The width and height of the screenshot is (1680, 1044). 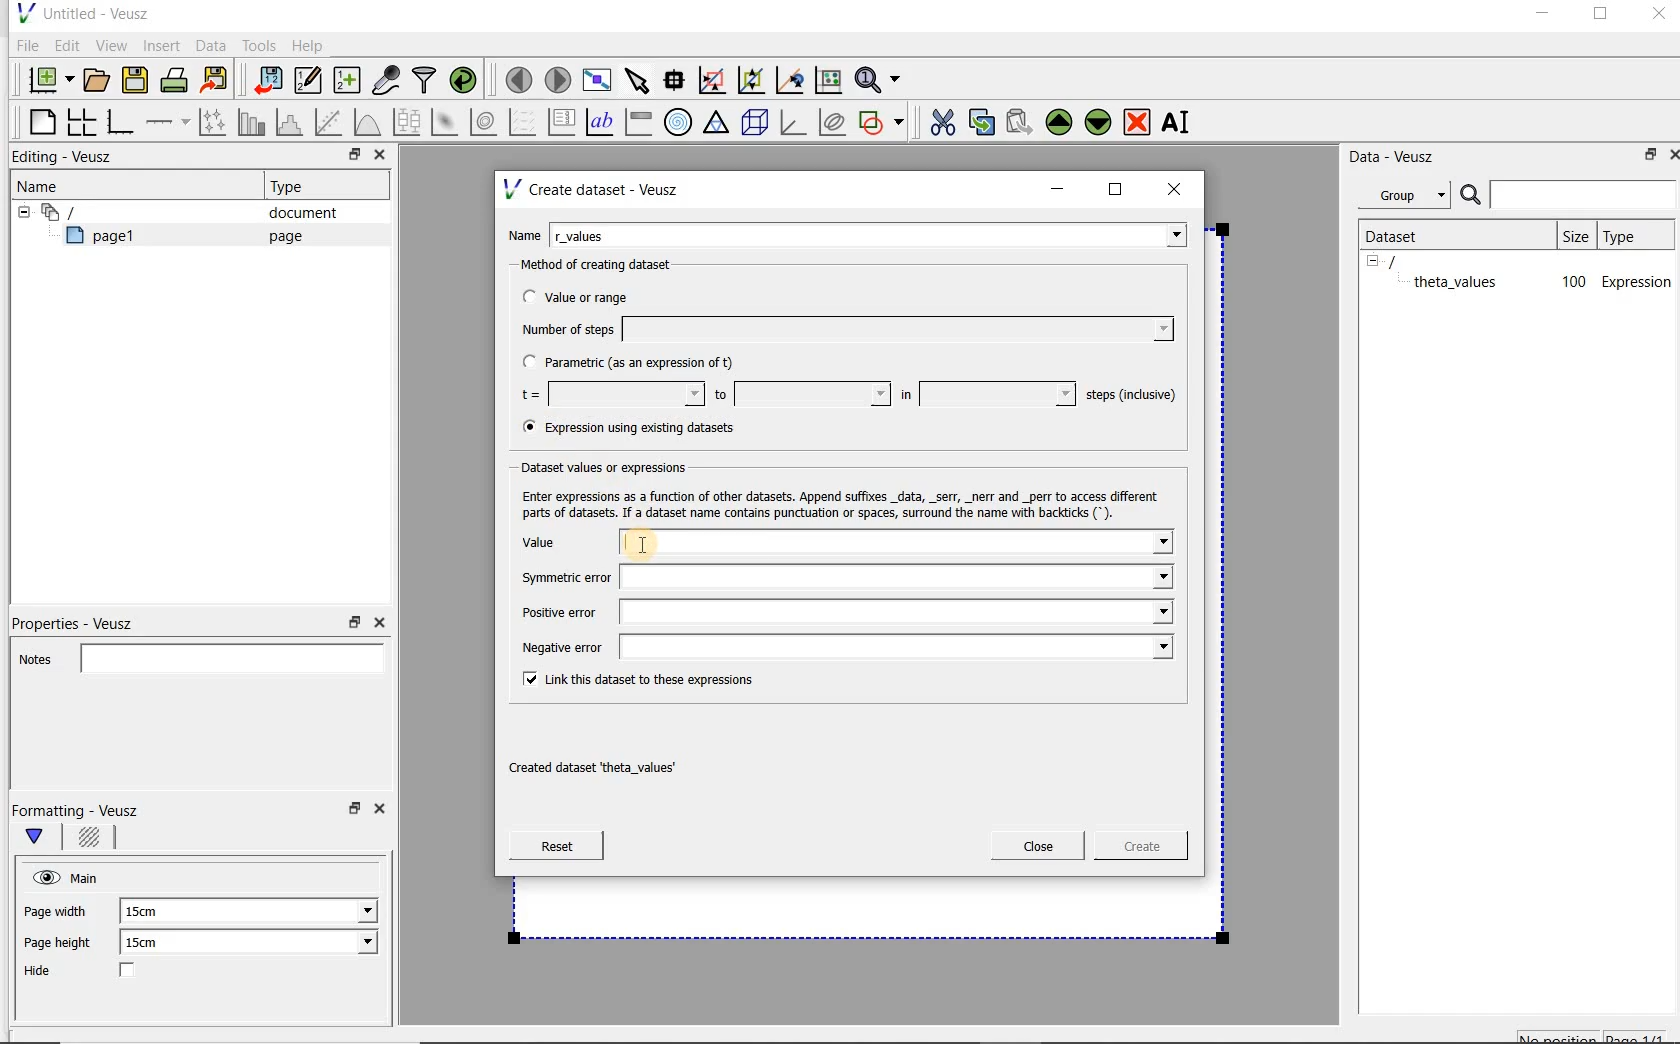 What do you see at coordinates (345, 911) in the screenshot?
I see `Page width dropdown` at bounding box center [345, 911].